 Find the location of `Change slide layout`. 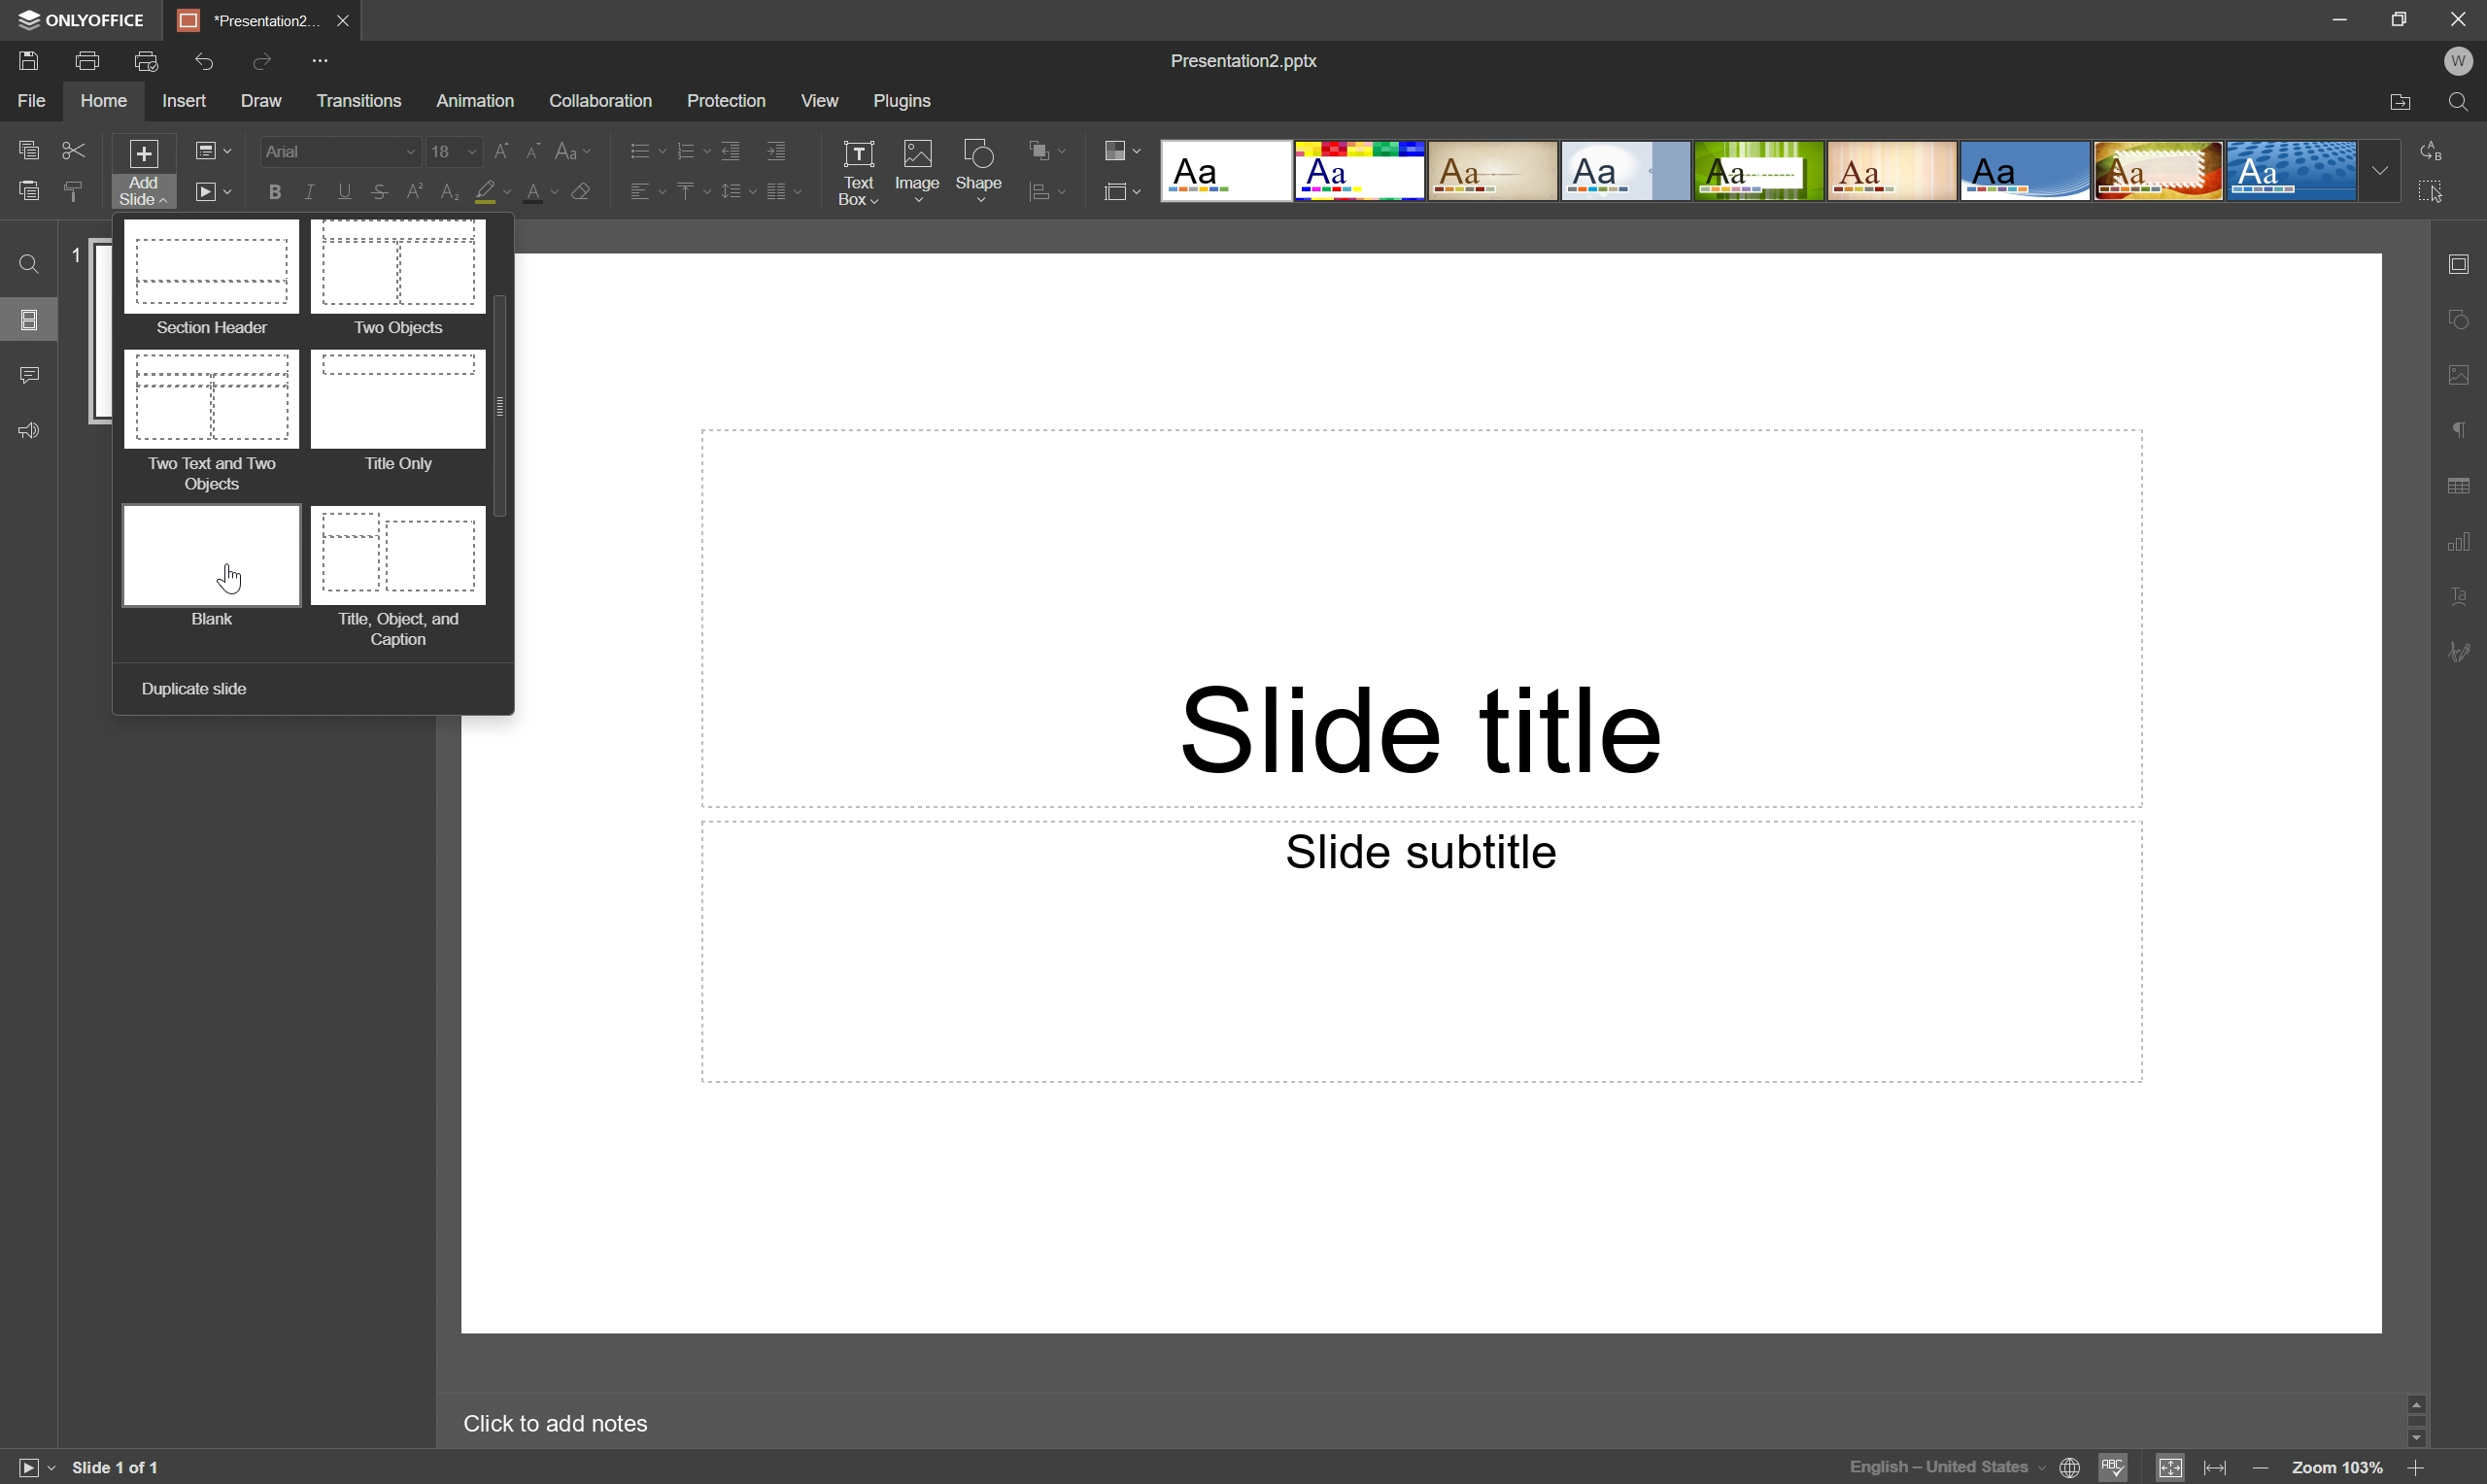

Change slide layout is located at coordinates (213, 151).